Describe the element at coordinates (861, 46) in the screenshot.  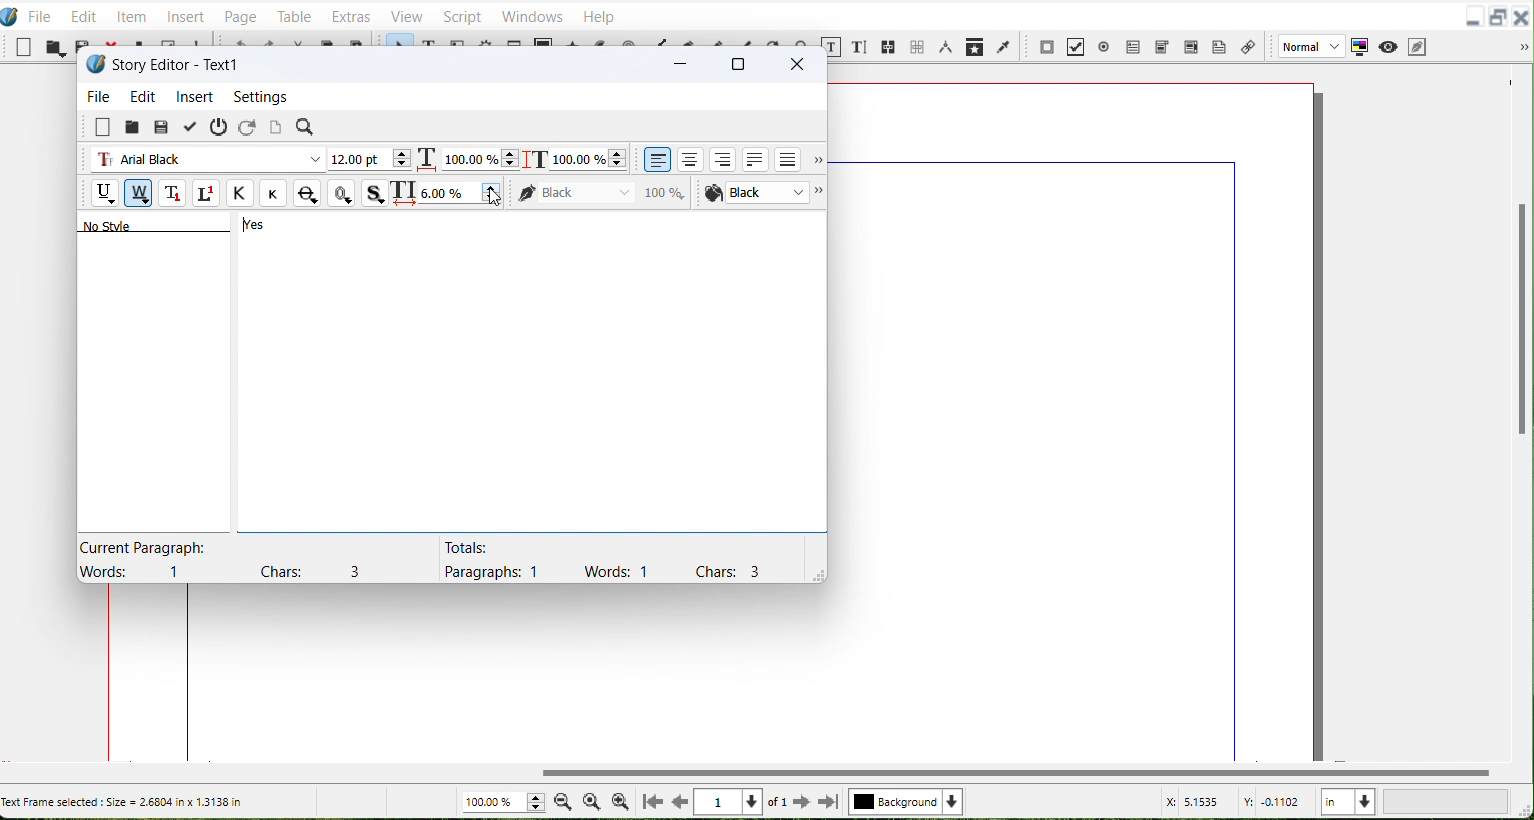
I see `Edit text` at that location.